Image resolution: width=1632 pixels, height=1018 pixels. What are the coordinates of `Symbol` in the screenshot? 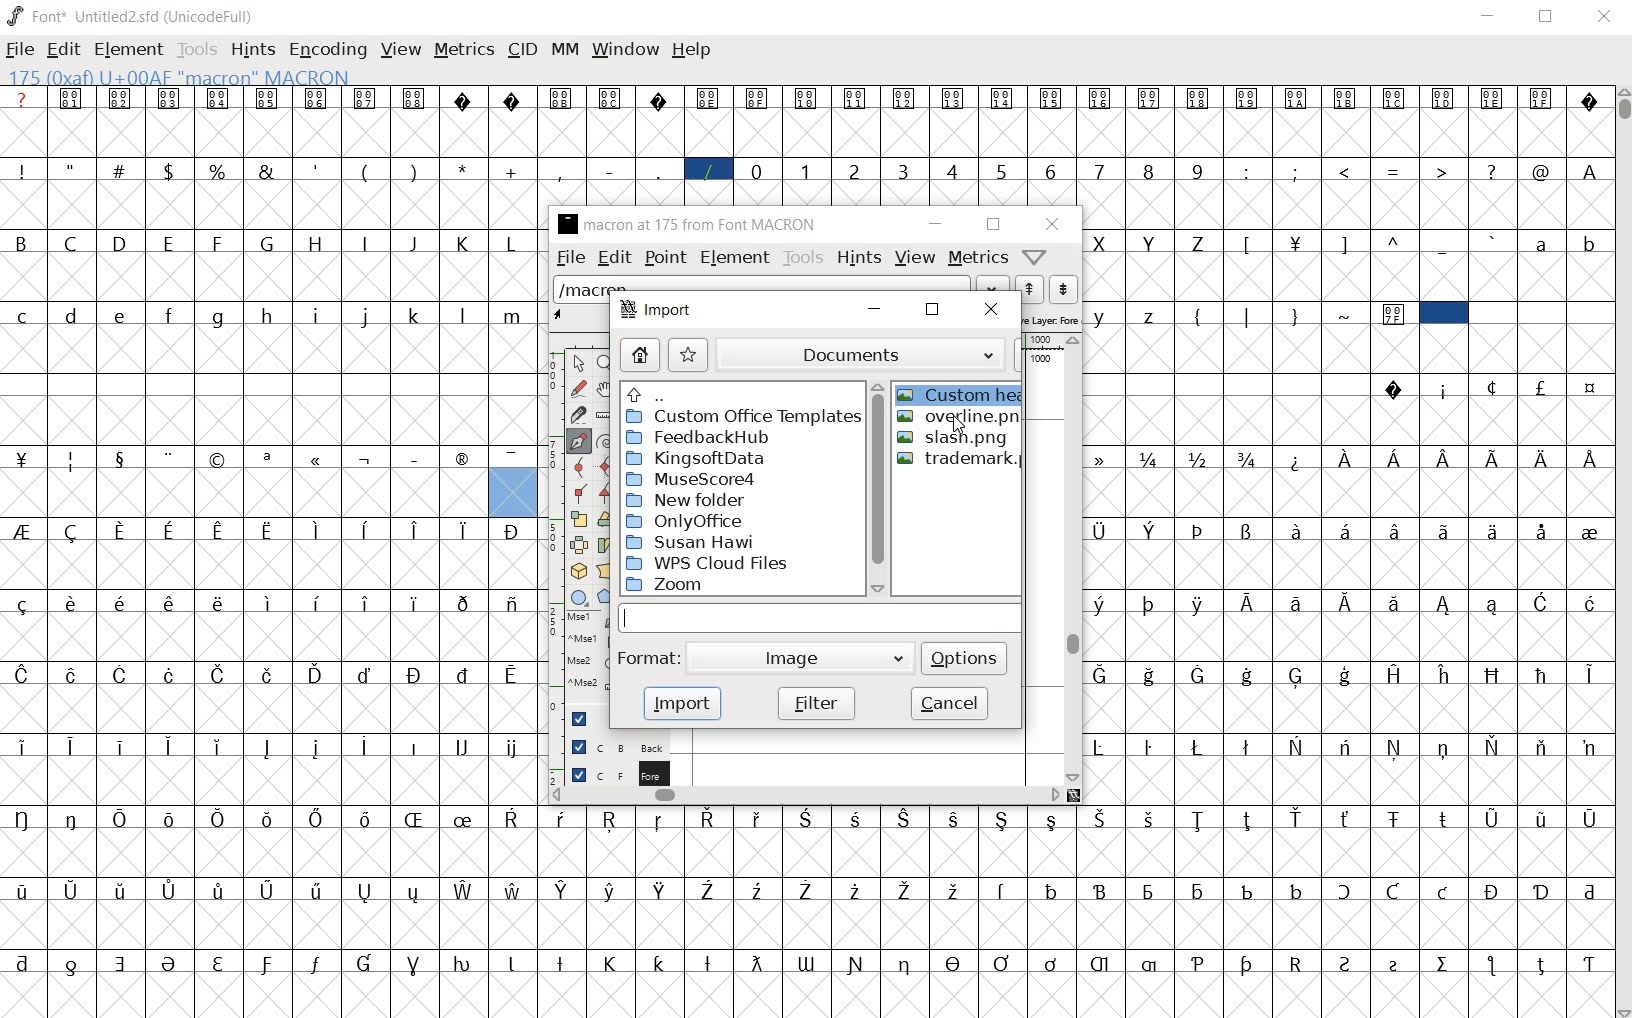 It's located at (368, 962).